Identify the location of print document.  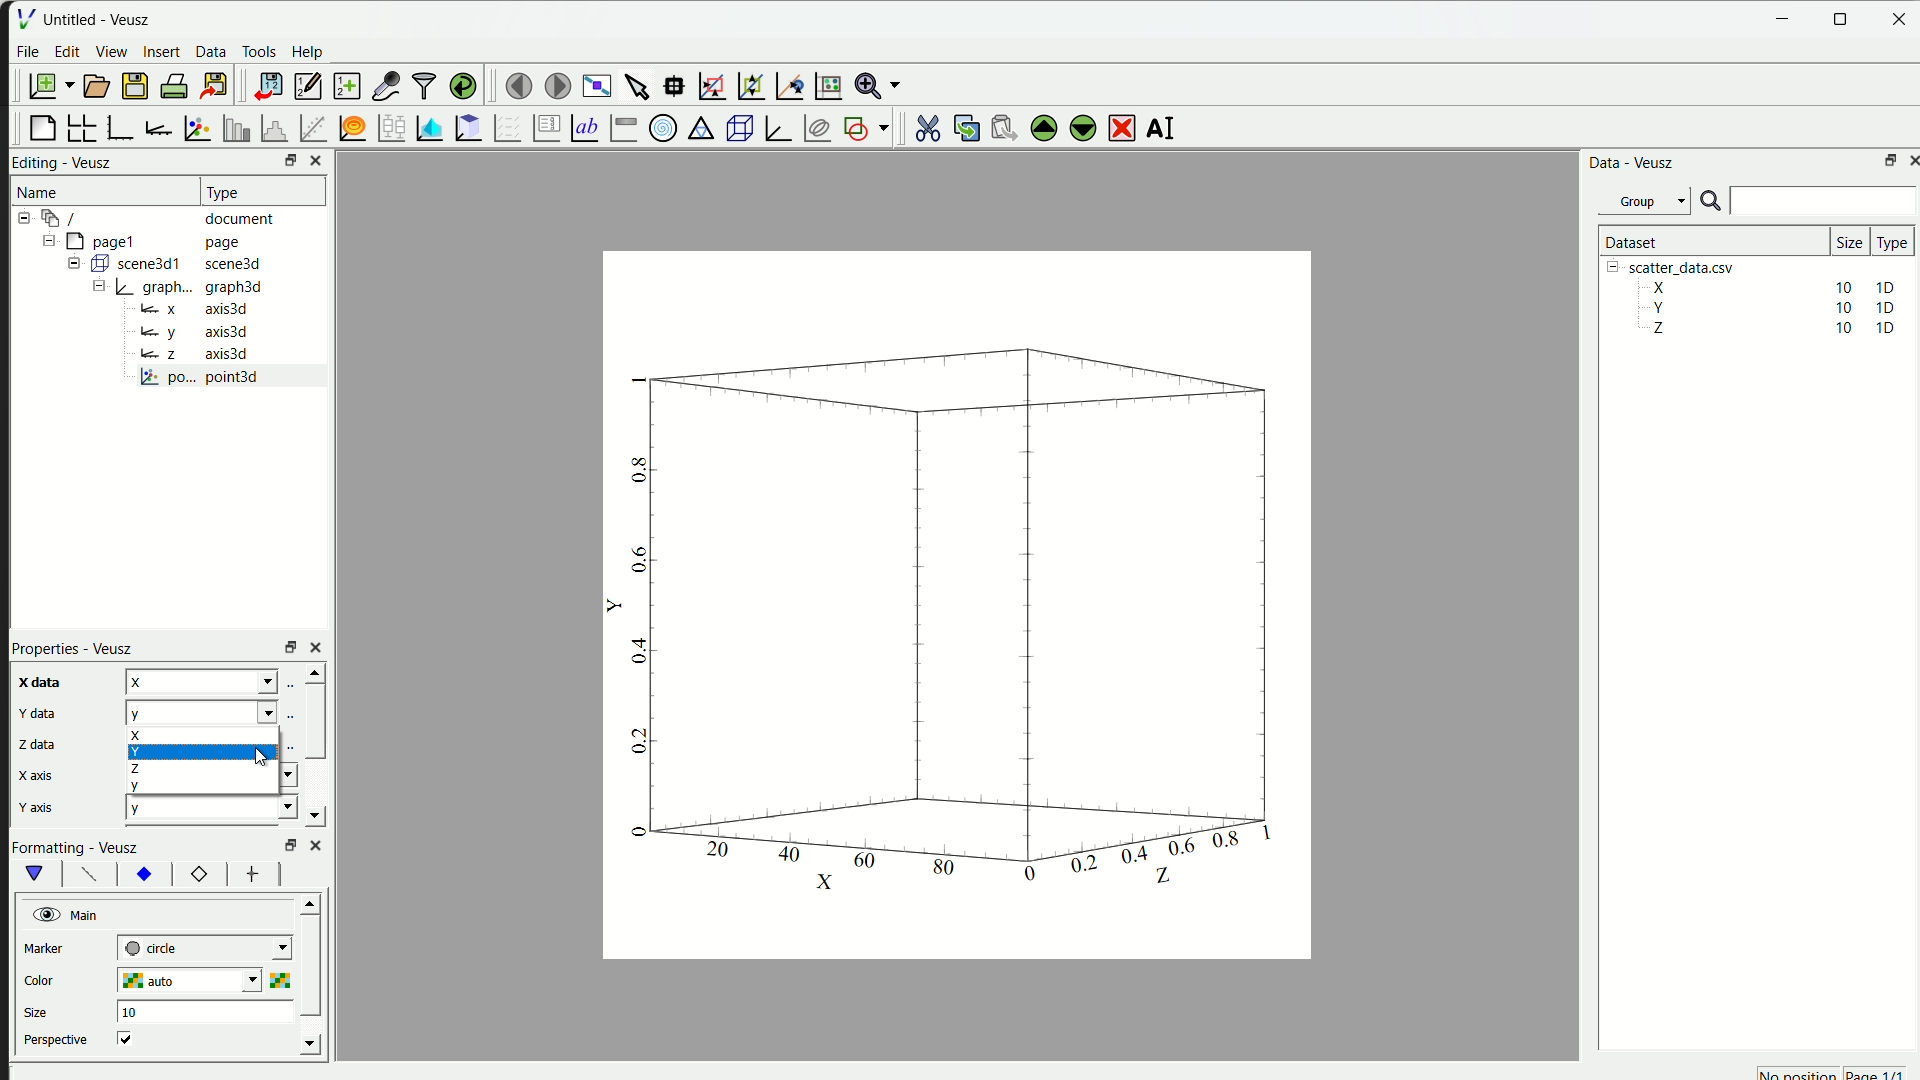
(174, 86).